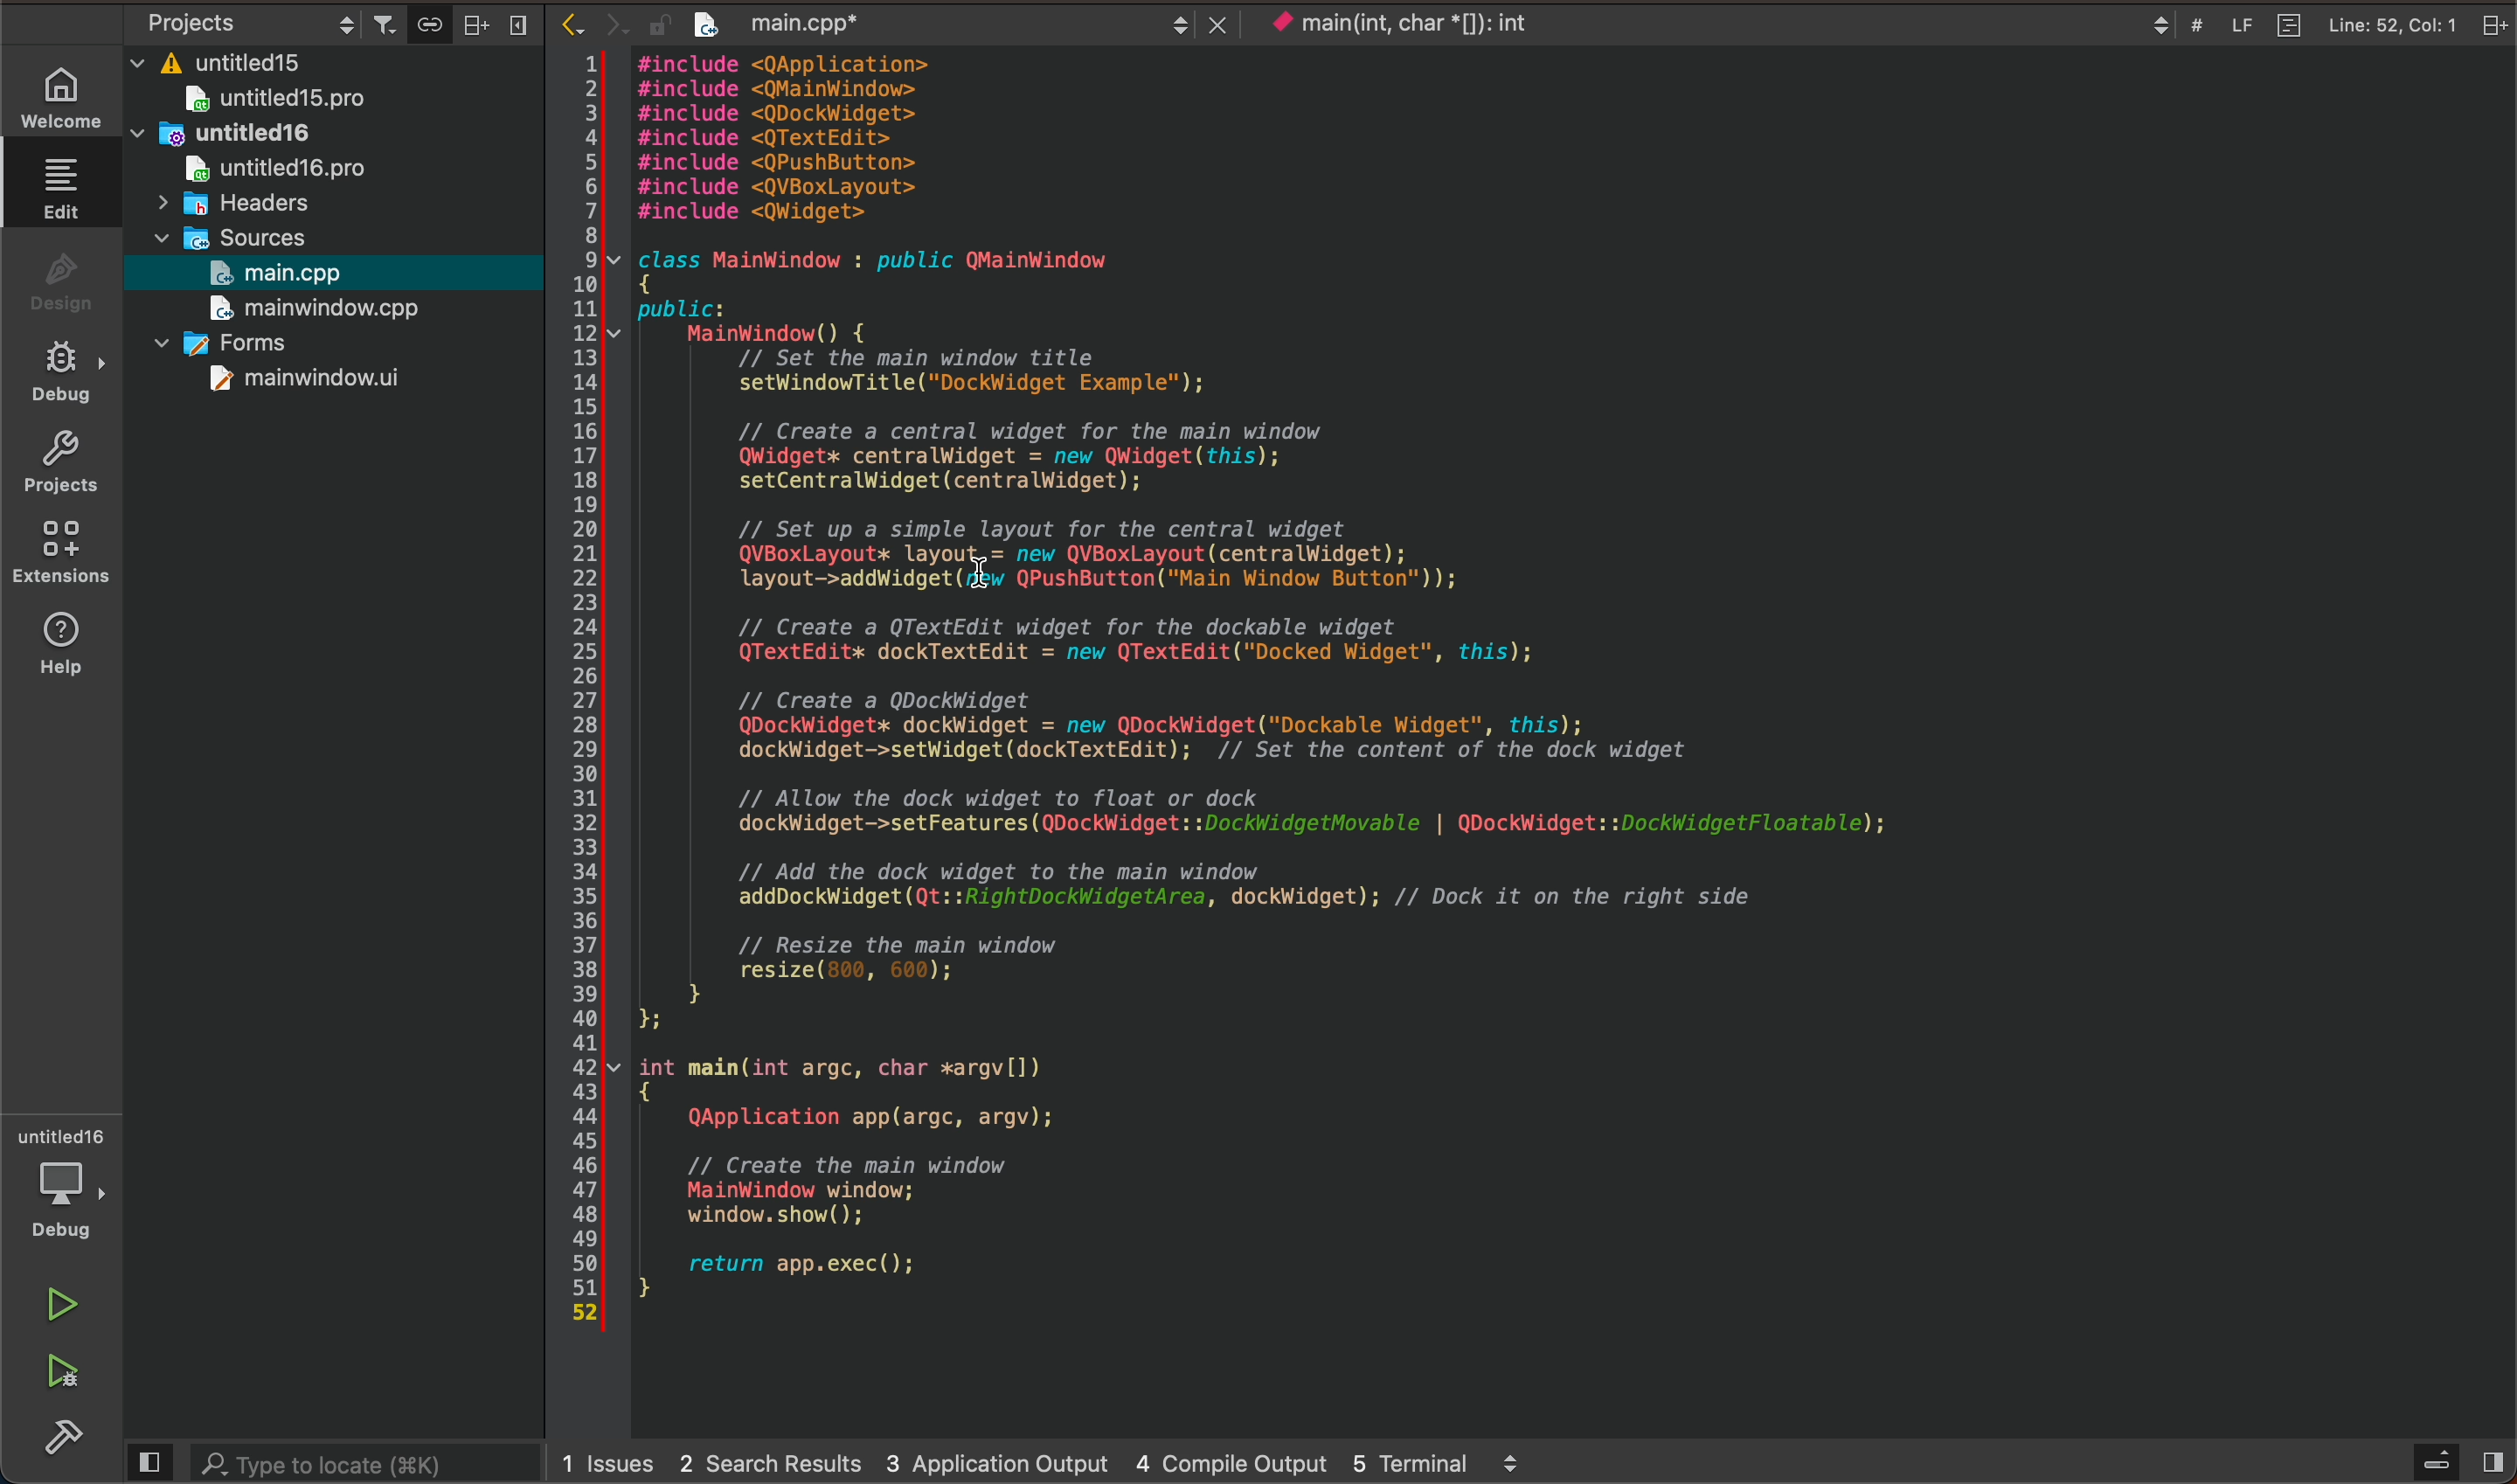 This screenshot has height=1484, width=2517. What do you see at coordinates (359, 1464) in the screenshot?
I see `search` at bounding box center [359, 1464].